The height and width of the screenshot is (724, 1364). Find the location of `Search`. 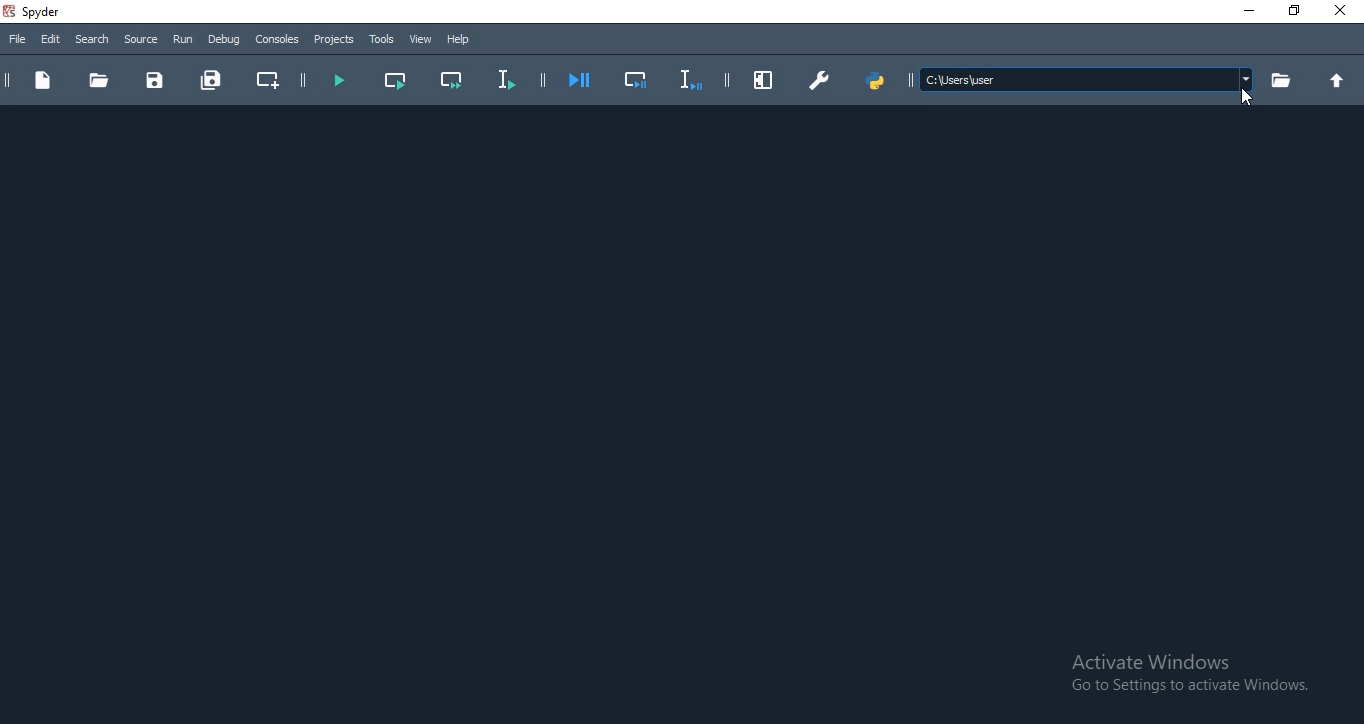

Search is located at coordinates (94, 39).